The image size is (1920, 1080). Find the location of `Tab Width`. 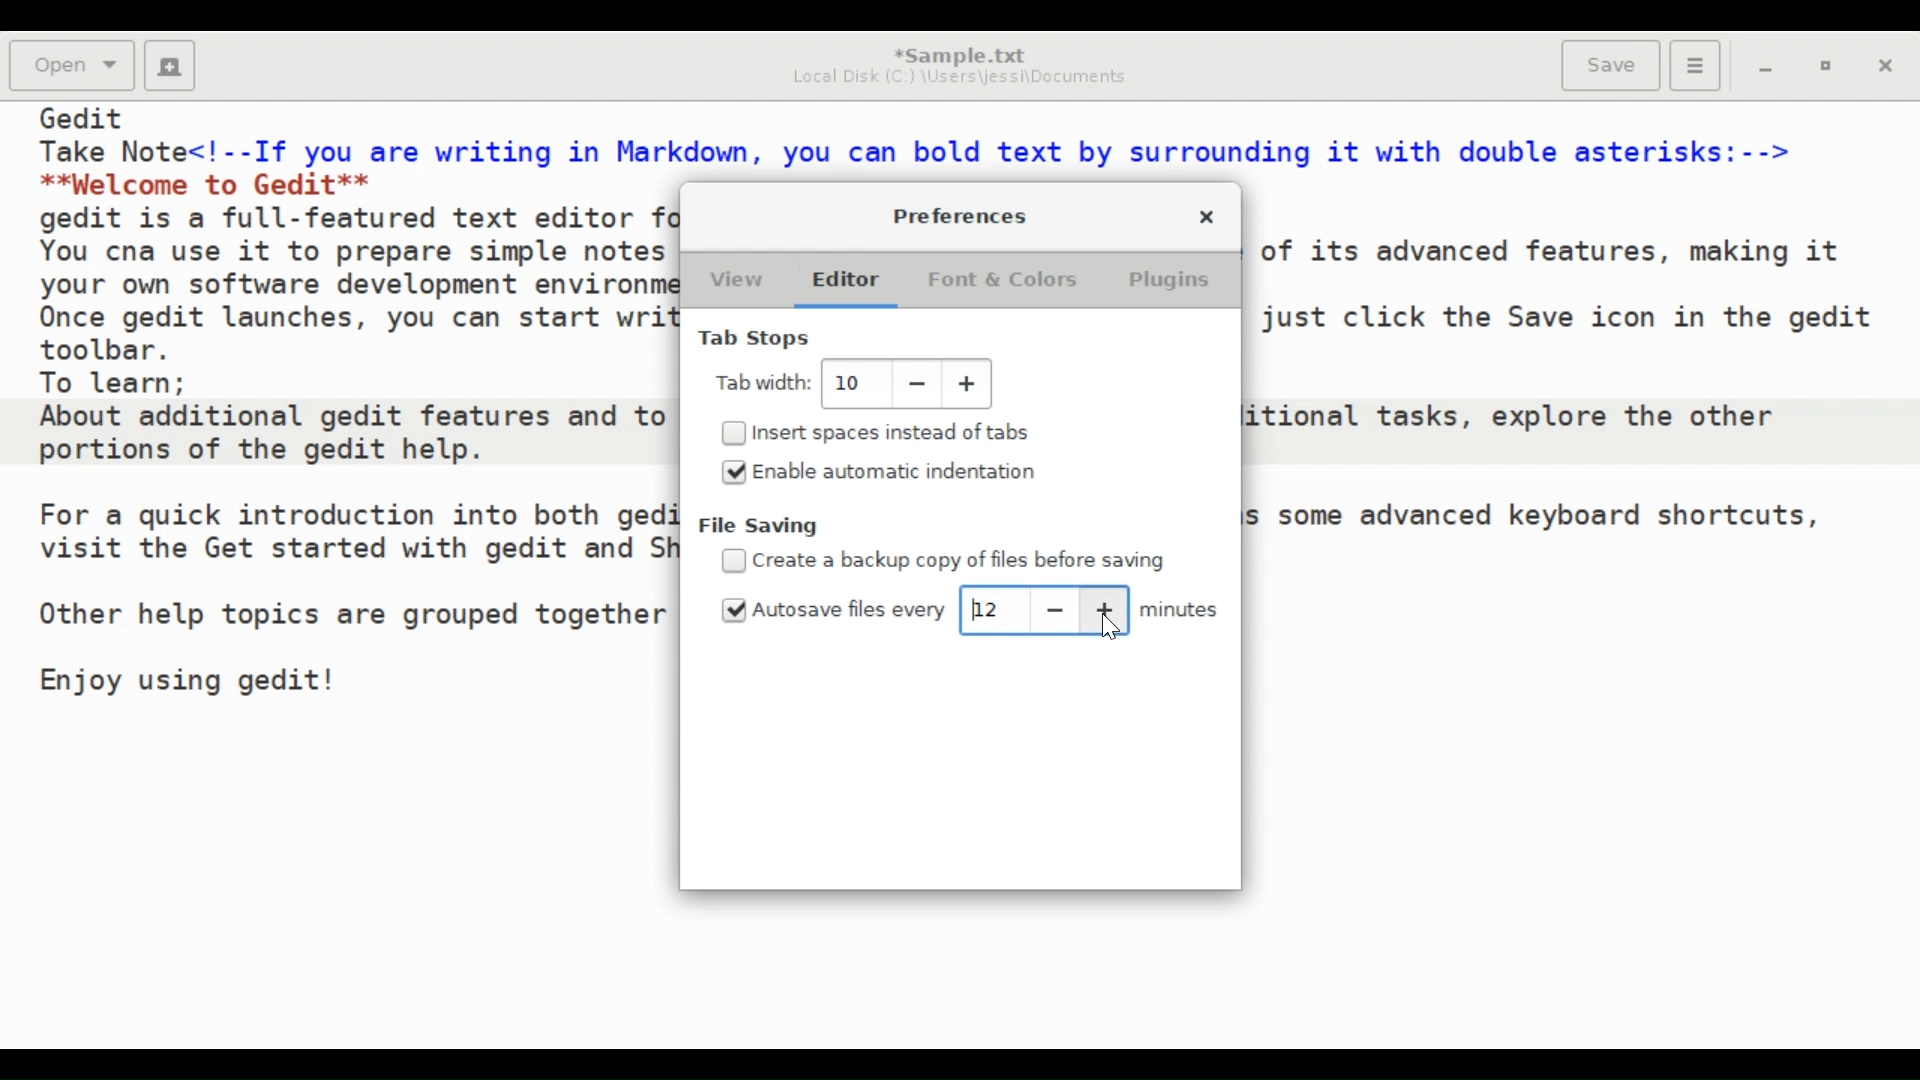

Tab Width is located at coordinates (763, 382).